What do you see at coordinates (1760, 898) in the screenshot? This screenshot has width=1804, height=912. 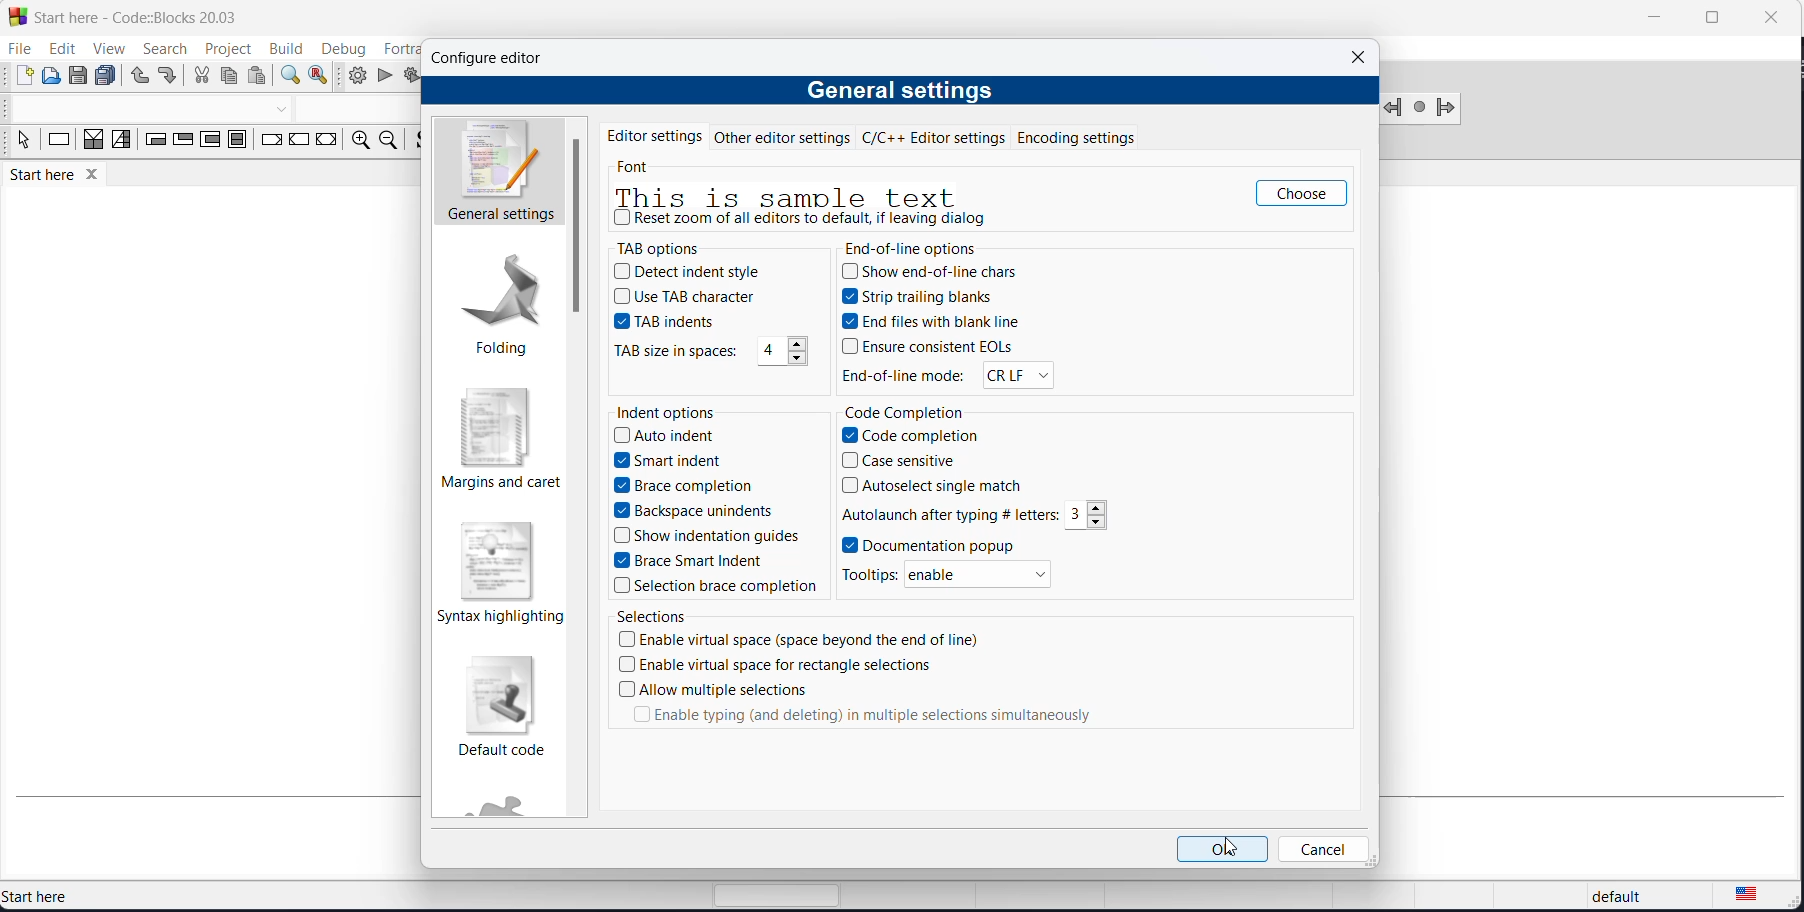 I see `text languge` at bounding box center [1760, 898].